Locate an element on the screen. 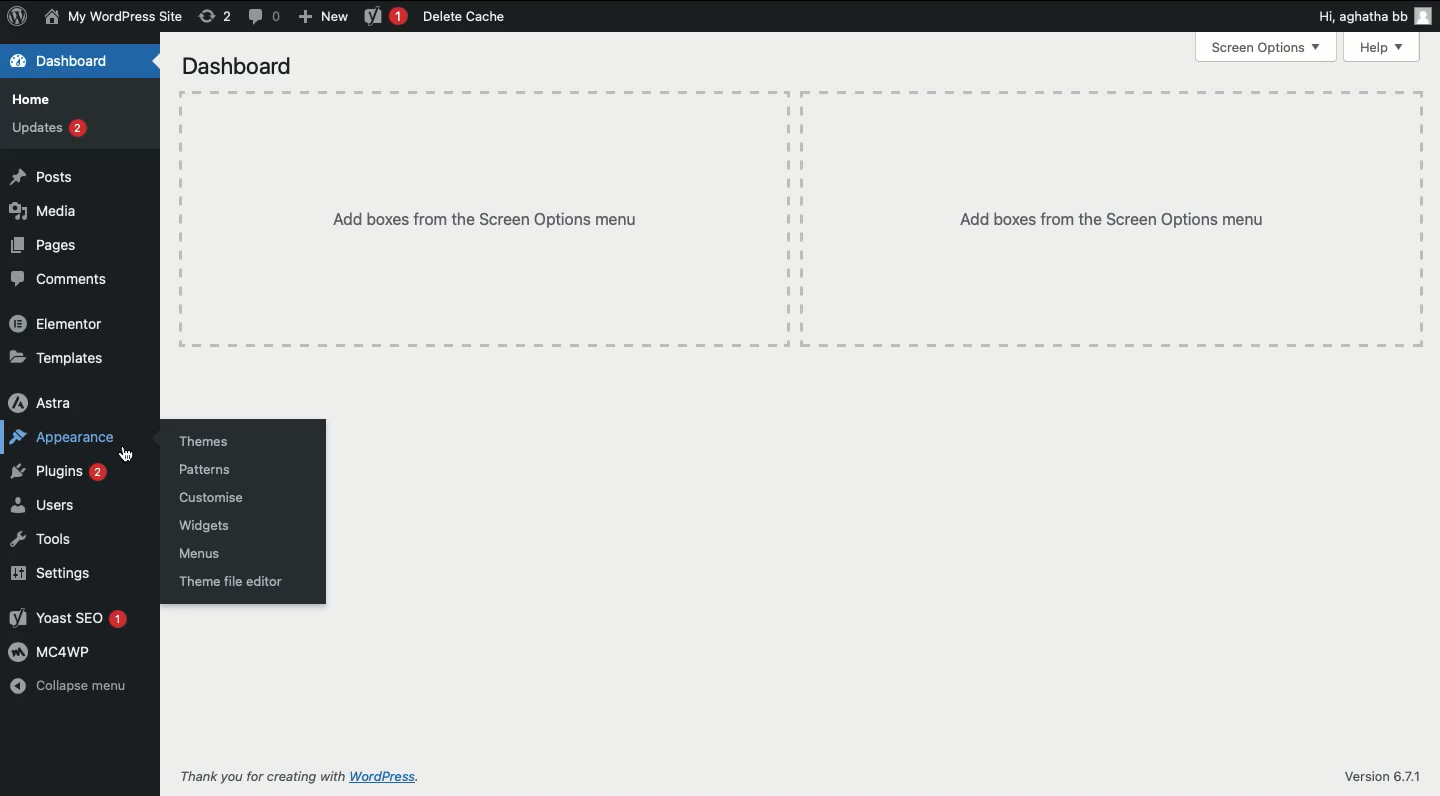  Plugins  is located at coordinates (63, 472).